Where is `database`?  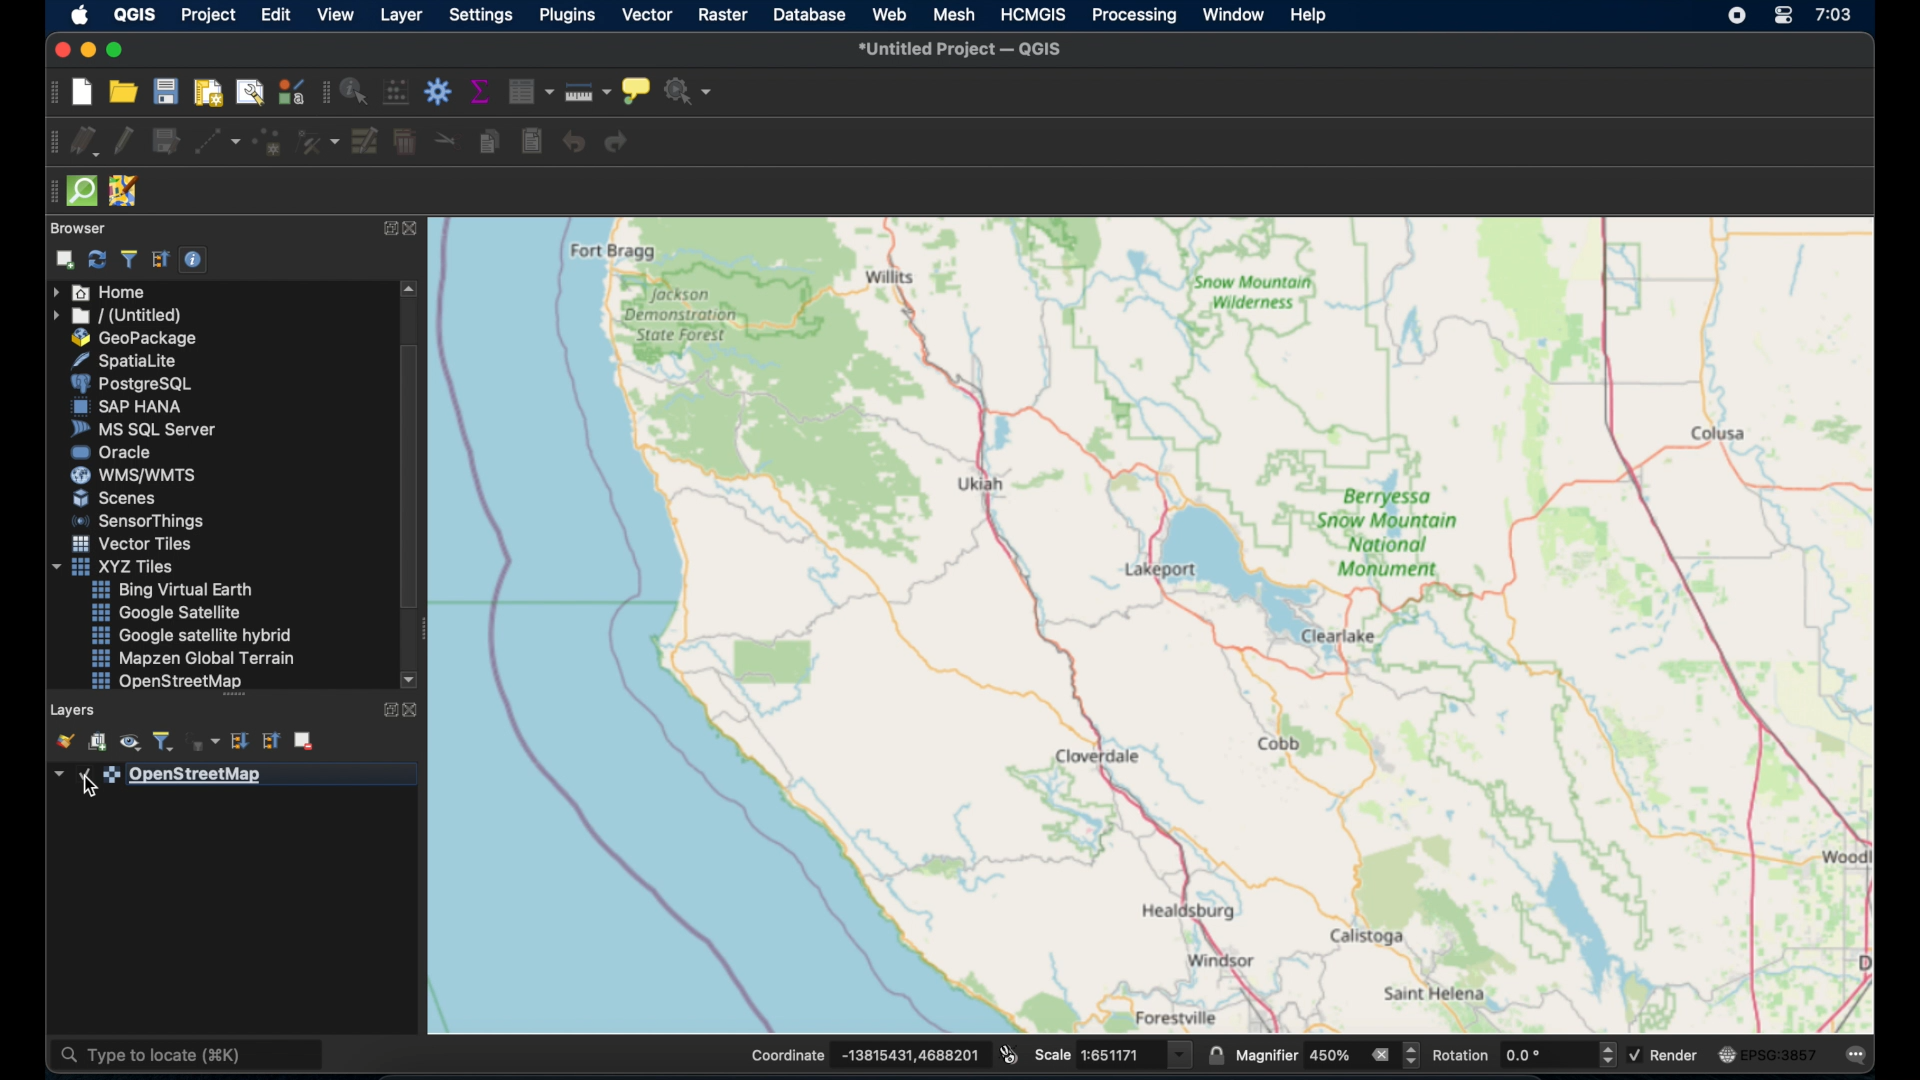
database is located at coordinates (809, 14).